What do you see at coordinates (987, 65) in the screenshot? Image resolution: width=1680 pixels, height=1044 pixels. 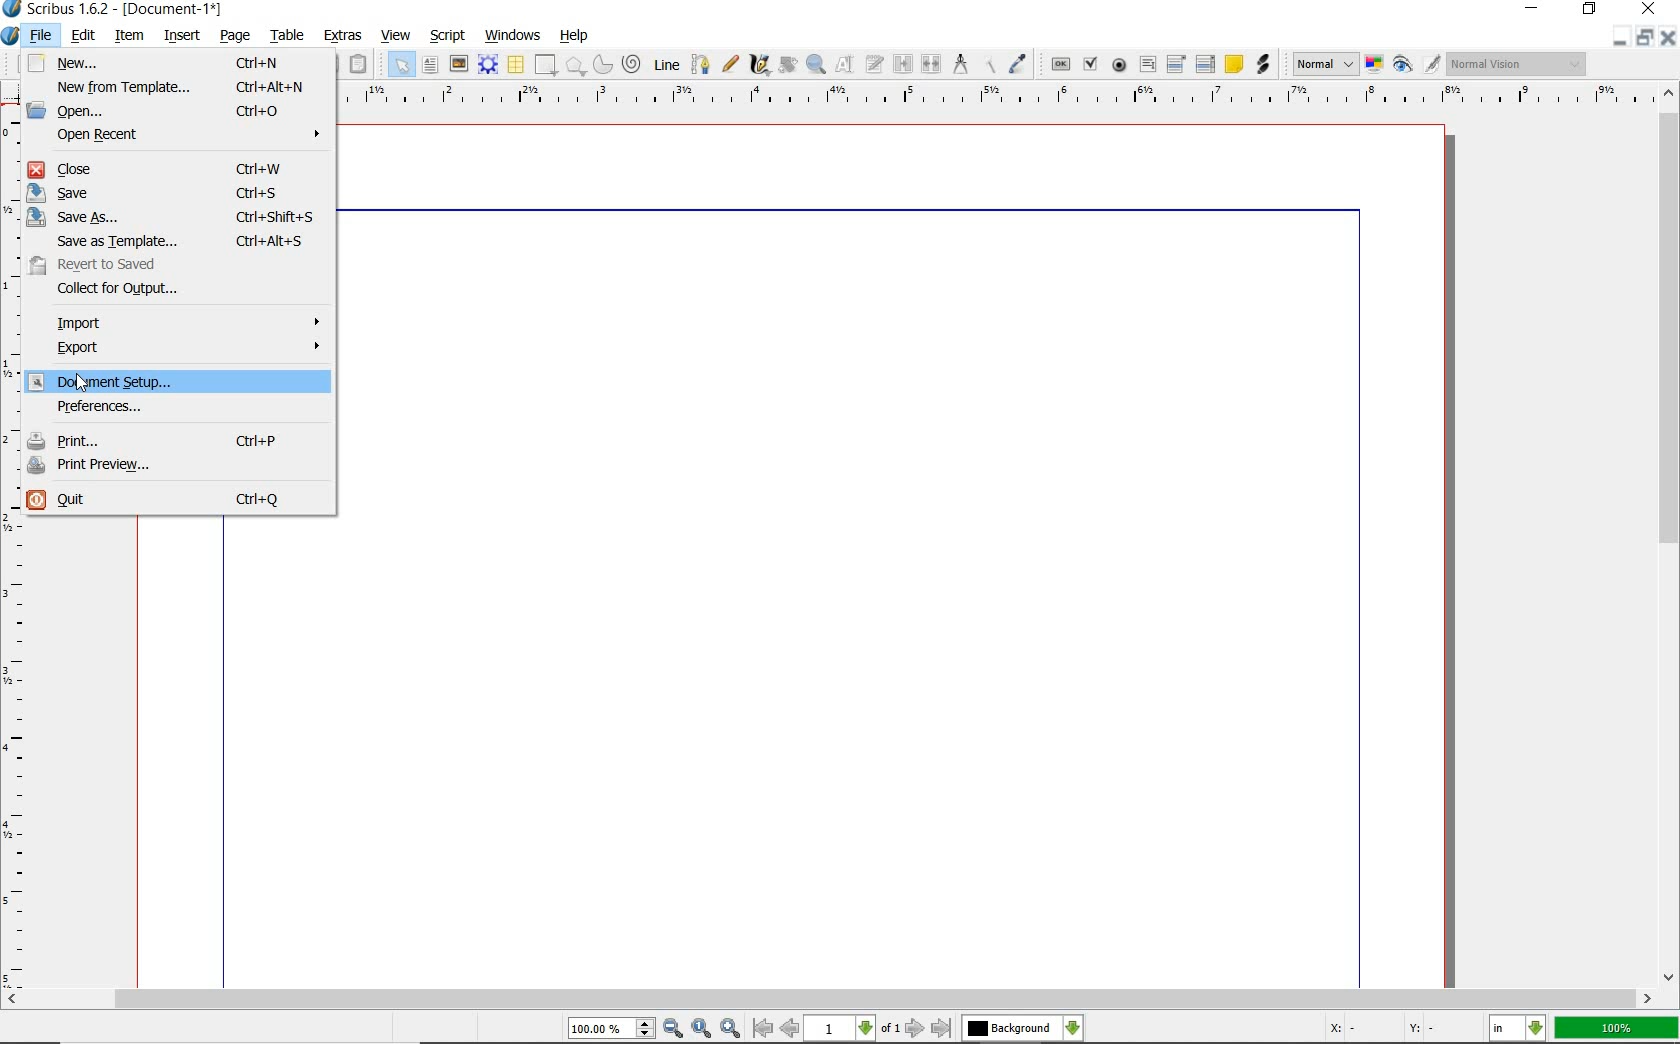 I see `copy item properties` at bounding box center [987, 65].